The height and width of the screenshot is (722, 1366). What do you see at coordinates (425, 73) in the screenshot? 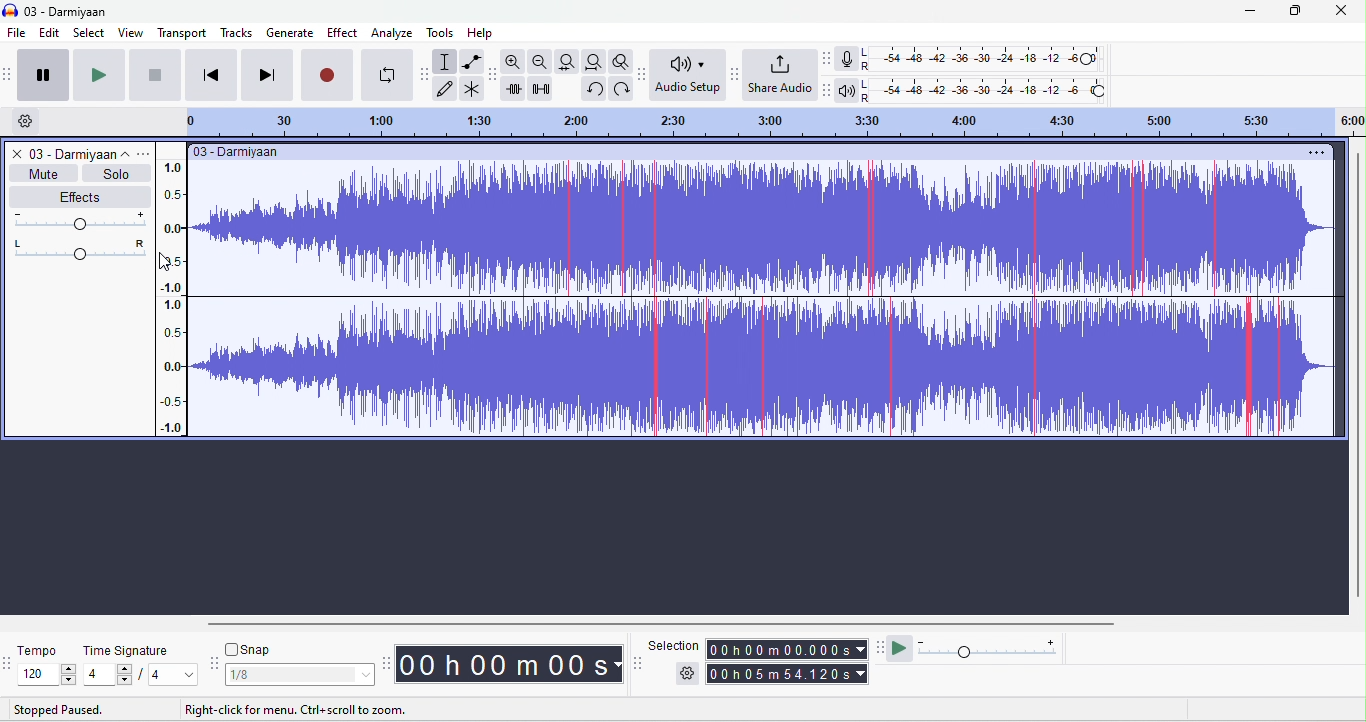
I see `audacity tools toolbar` at bounding box center [425, 73].